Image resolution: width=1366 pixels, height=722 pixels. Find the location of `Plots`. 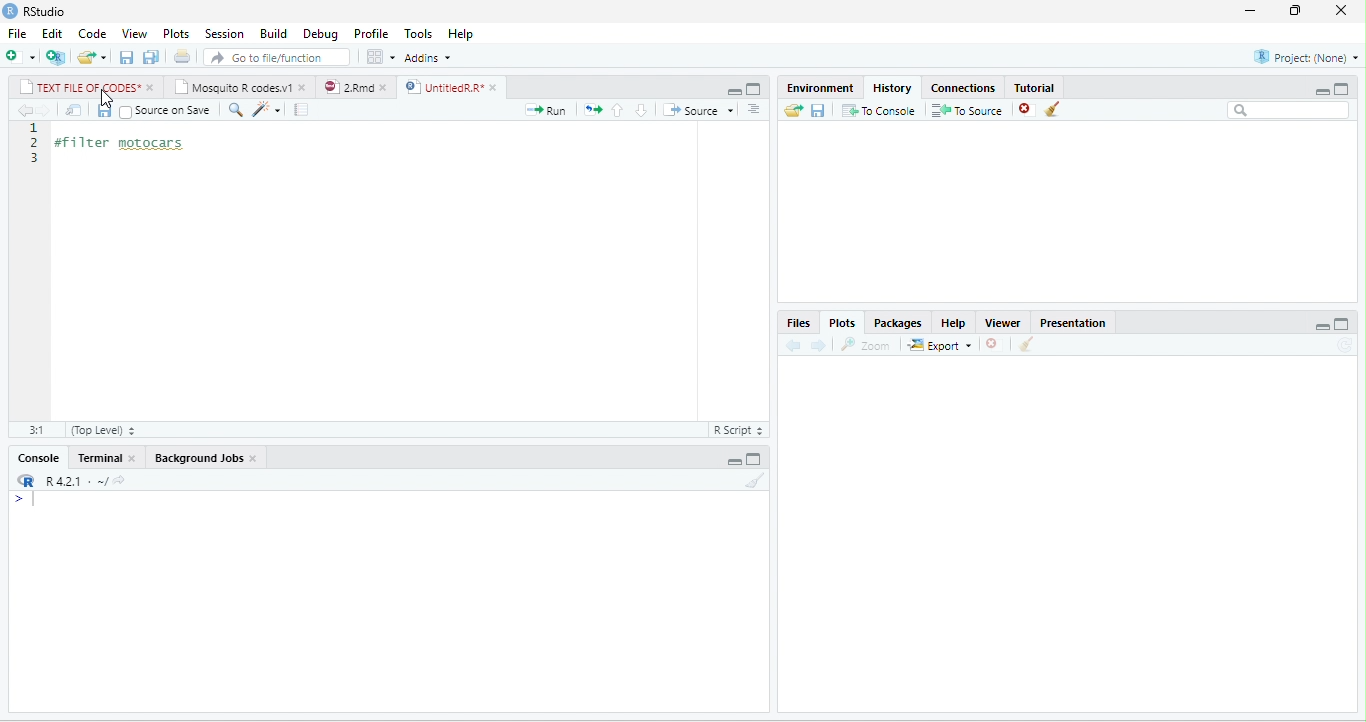

Plots is located at coordinates (176, 34).